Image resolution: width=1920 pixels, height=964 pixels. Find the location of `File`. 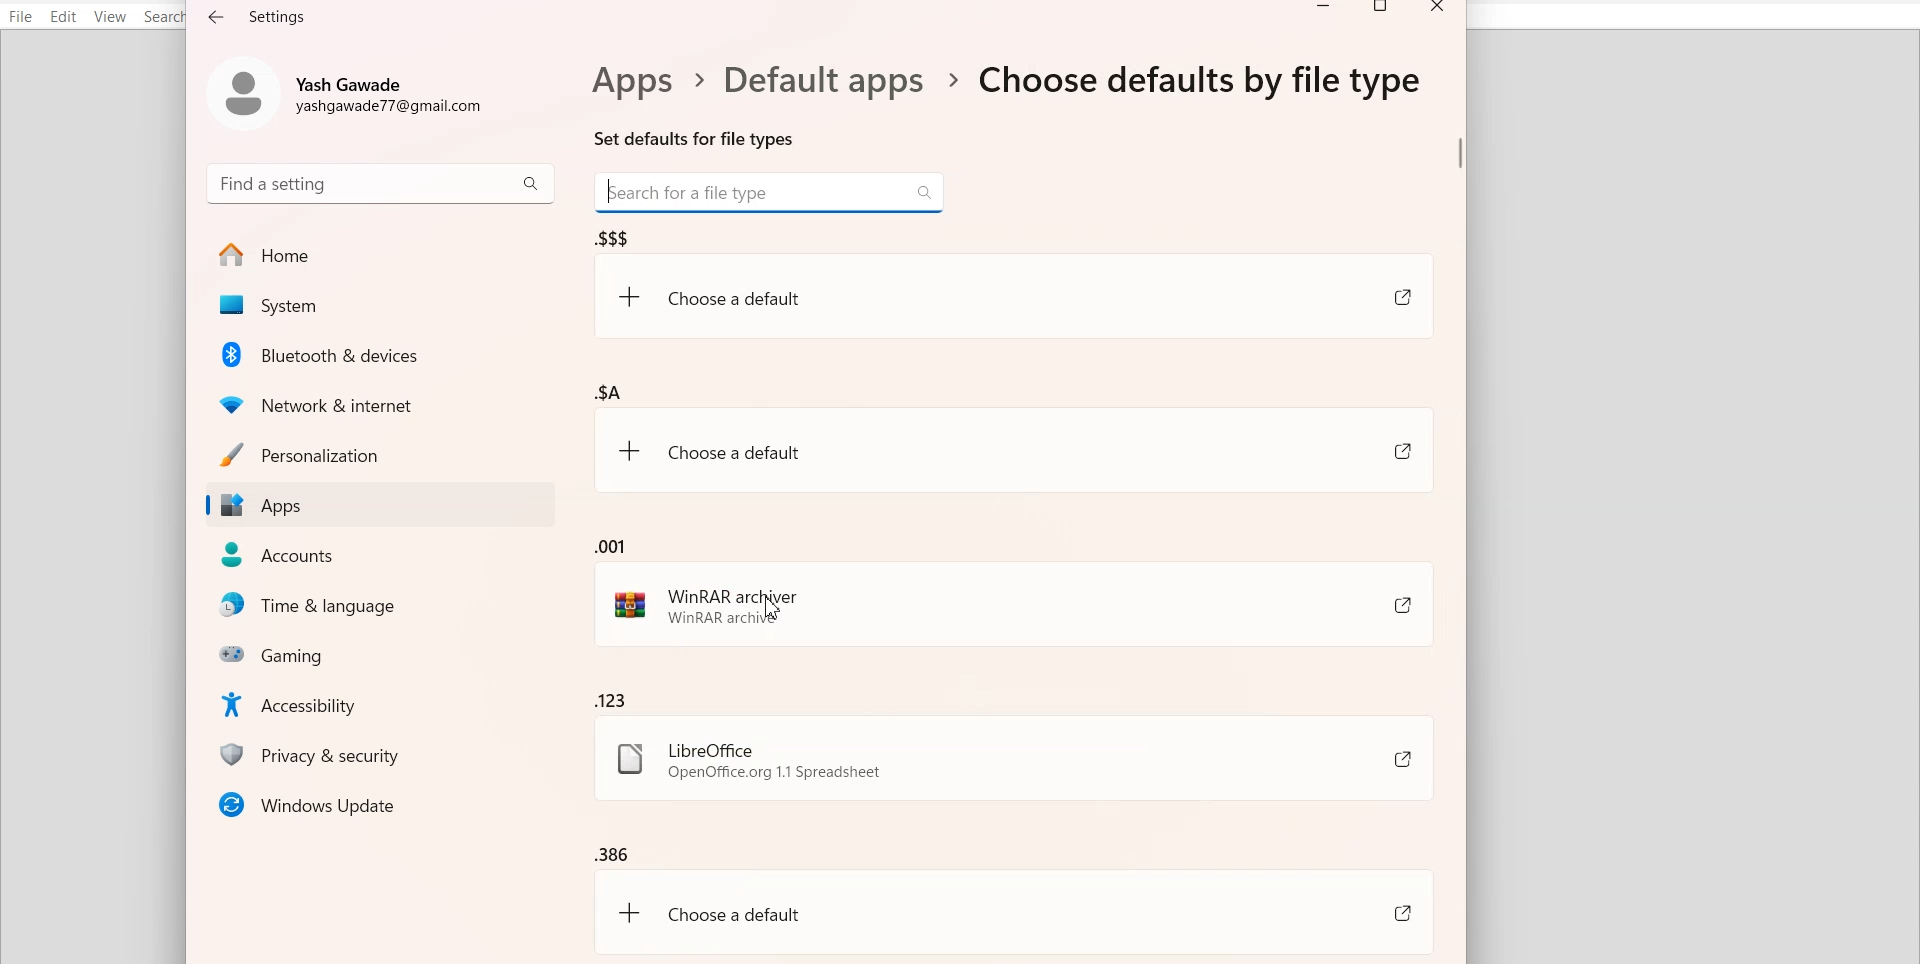

File is located at coordinates (21, 16).